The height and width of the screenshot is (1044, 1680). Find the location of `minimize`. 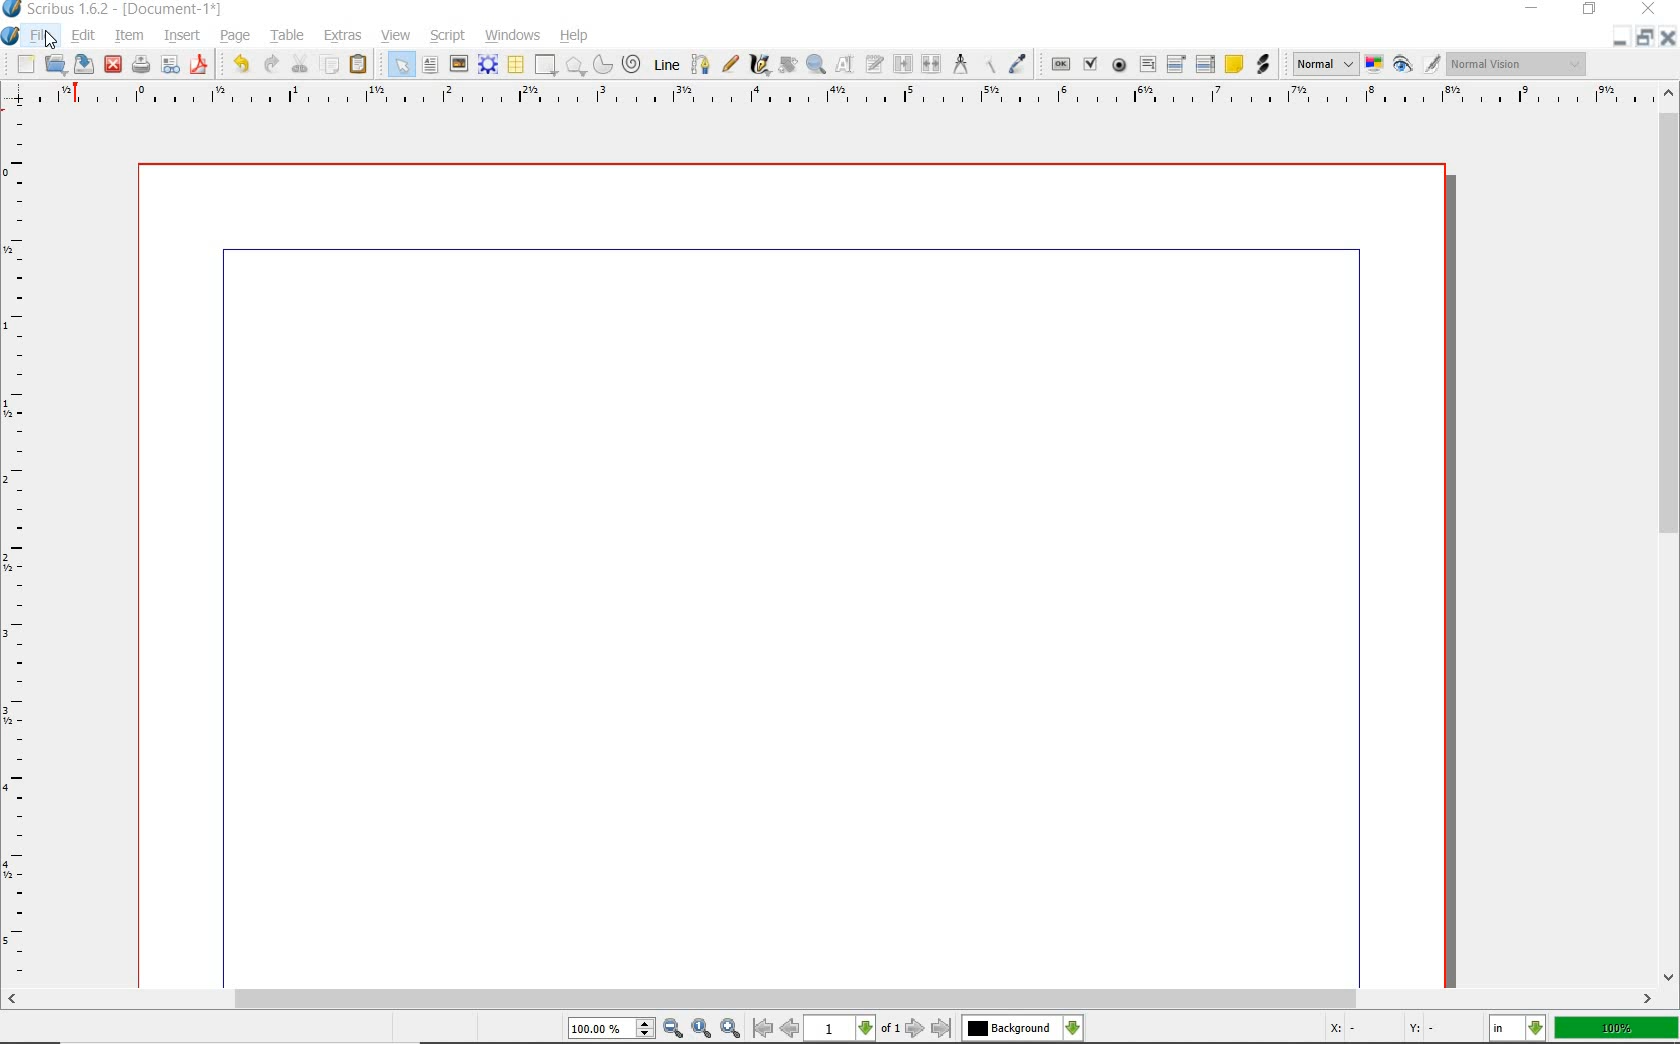

minimize is located at coordinates (1621, 40).